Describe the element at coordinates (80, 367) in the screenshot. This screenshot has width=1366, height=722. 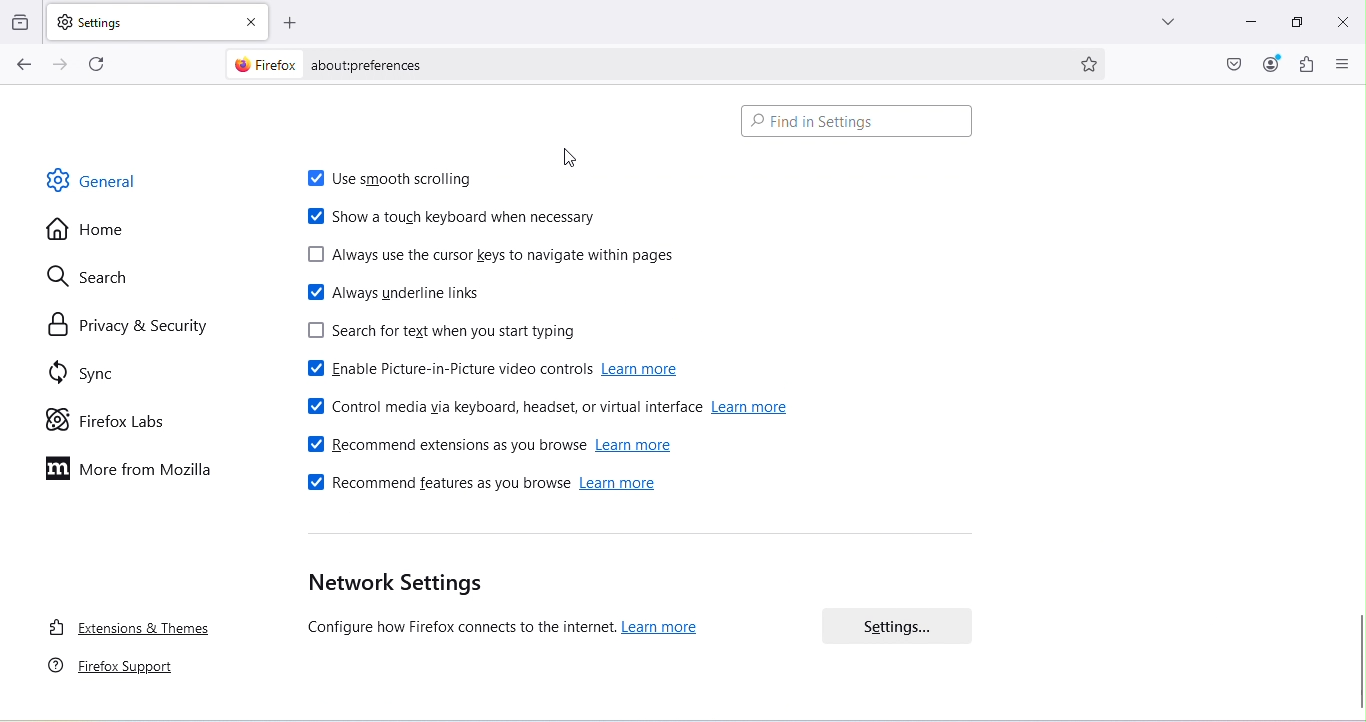
I see `Sync` at that location.